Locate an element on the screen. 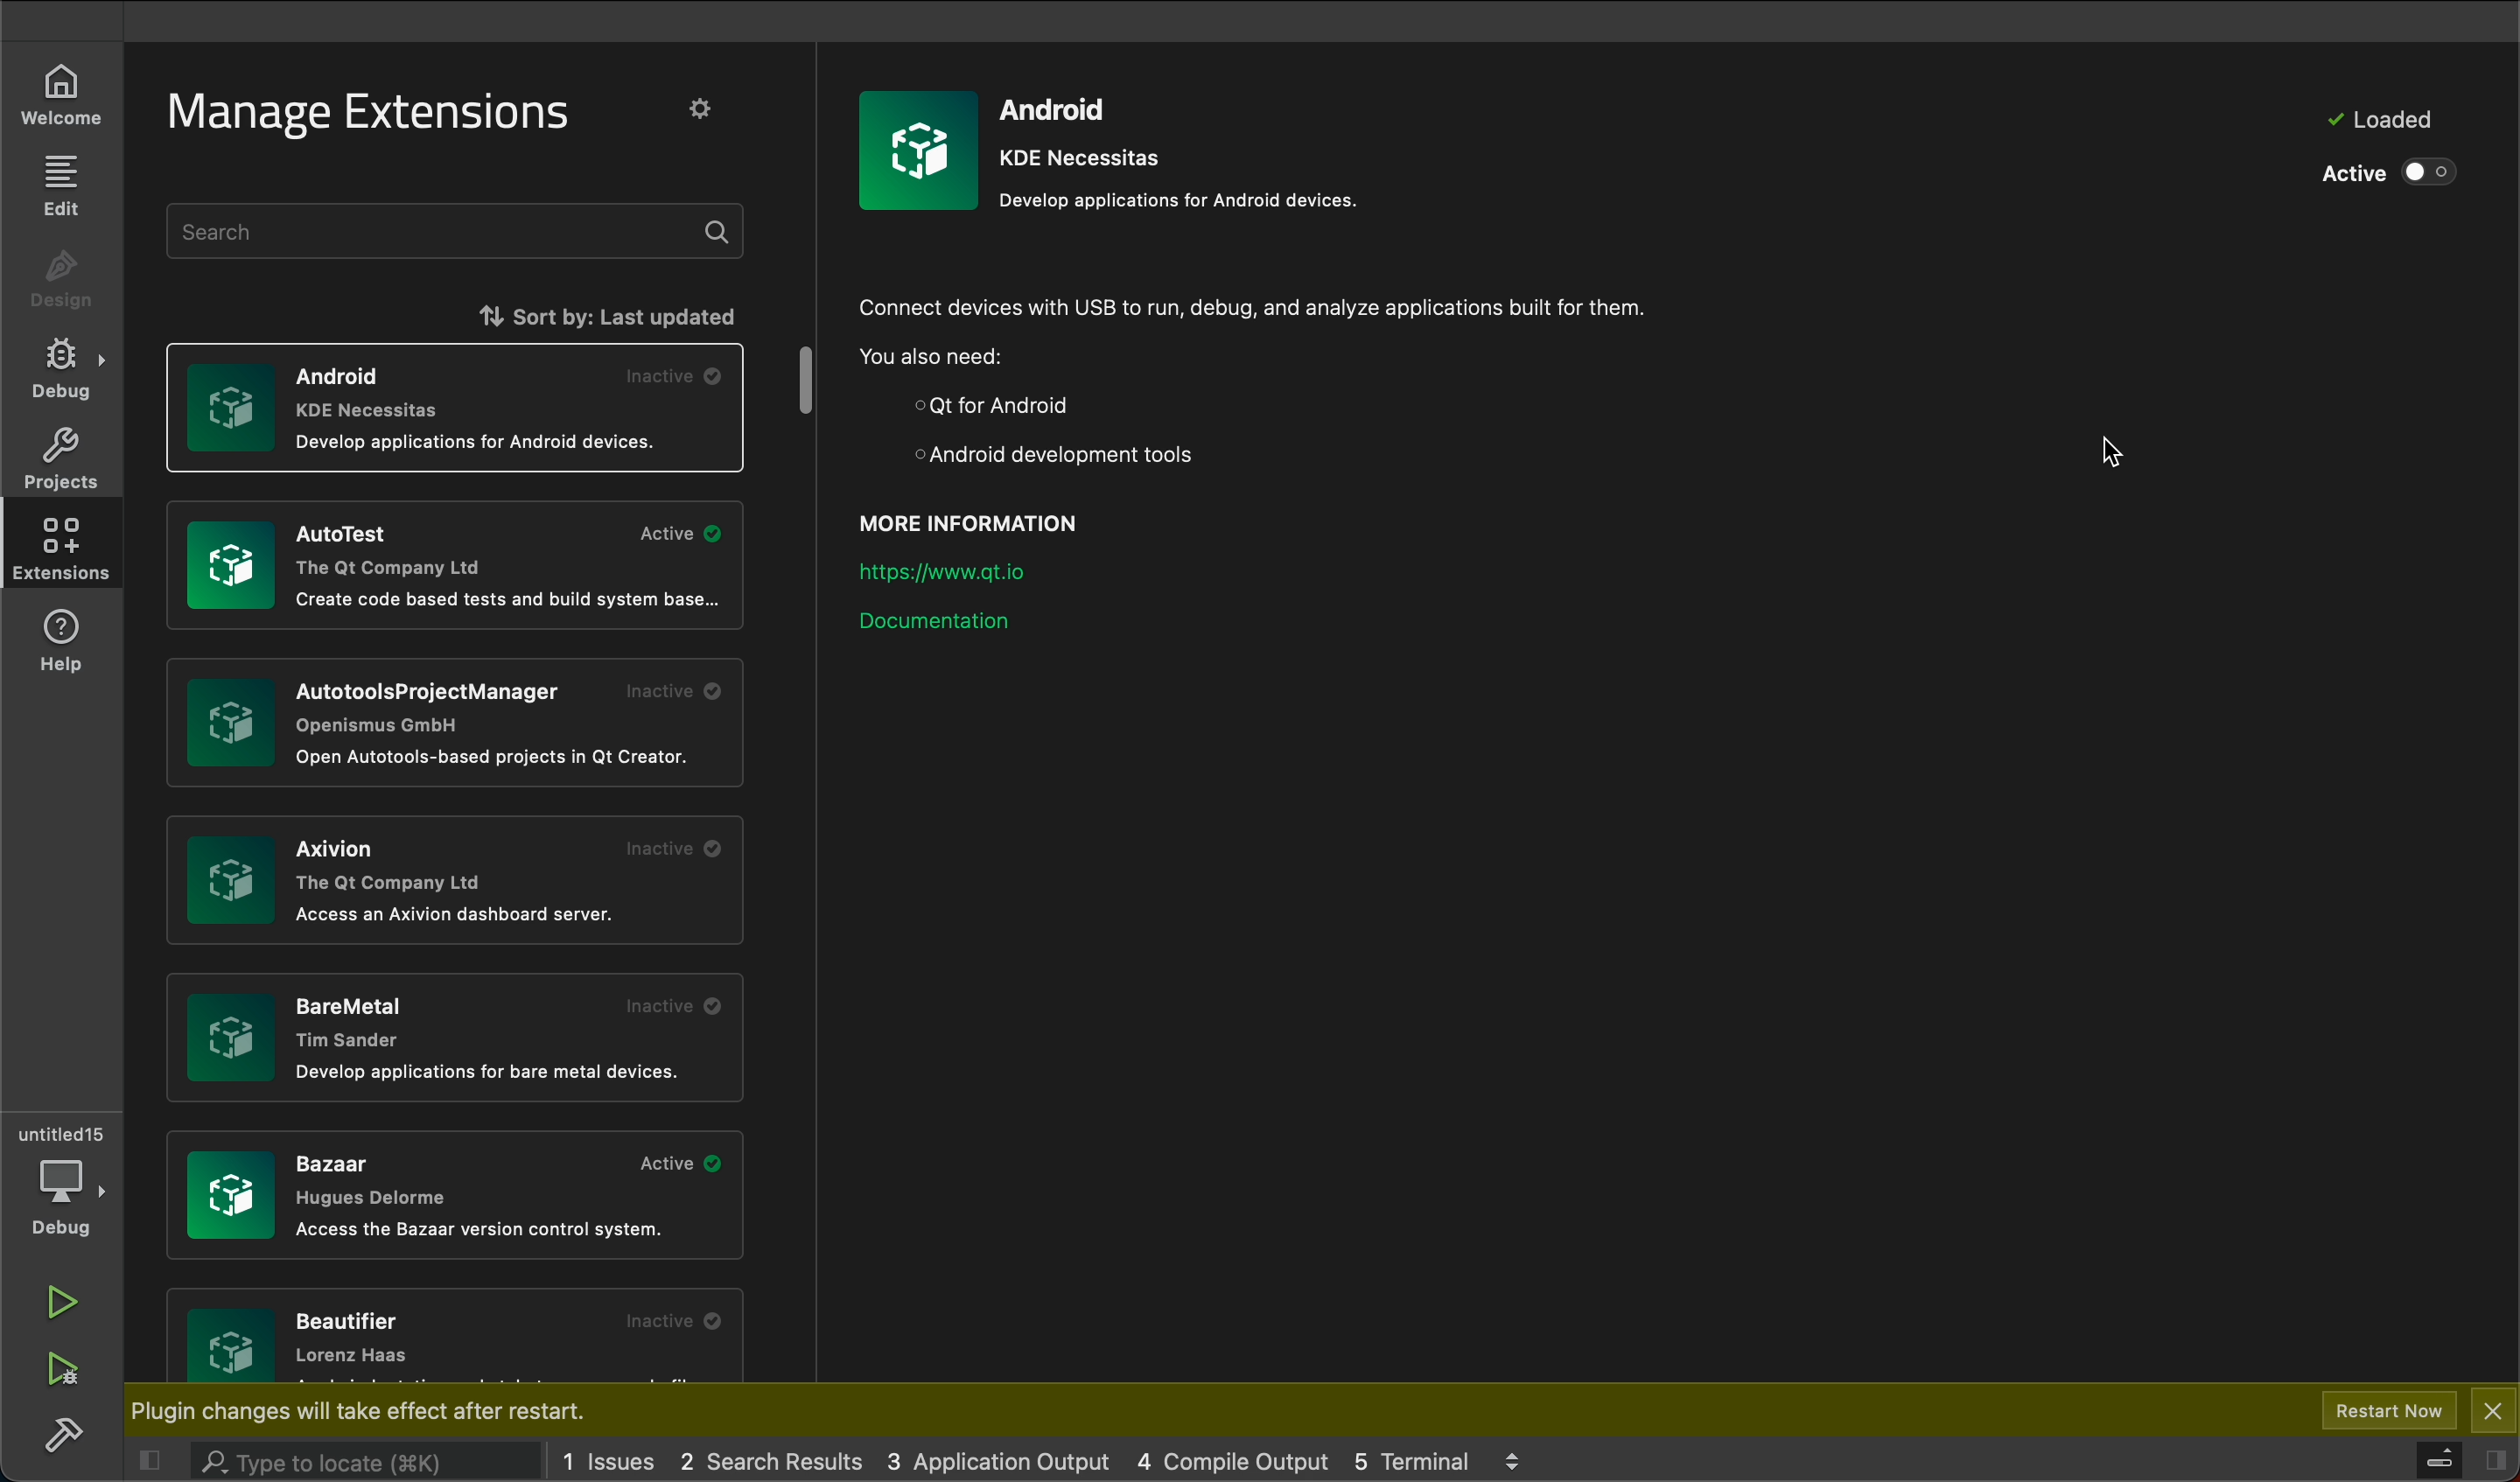 This screenshot has height=1482, width=2520. cancel is located at coordinates (2492, 1408).